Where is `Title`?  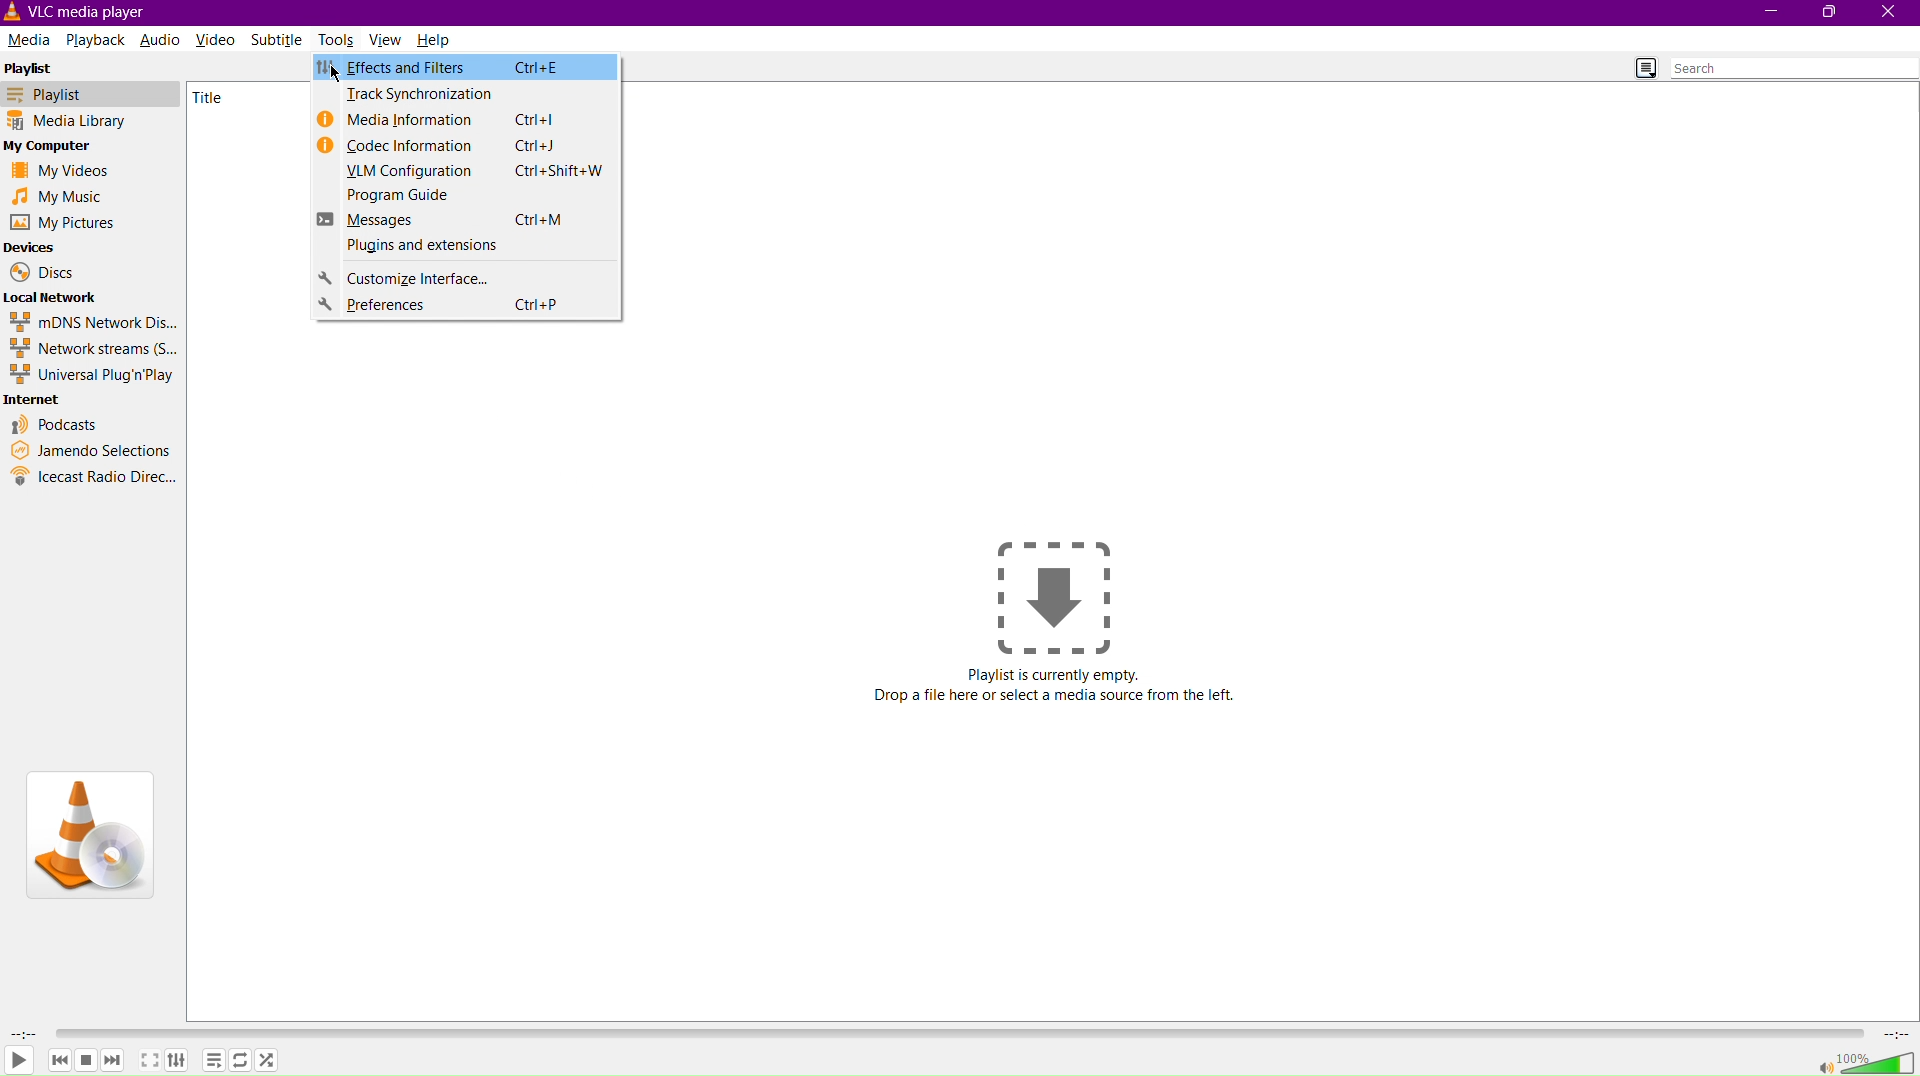 Title is located at coordinates (218, 97).